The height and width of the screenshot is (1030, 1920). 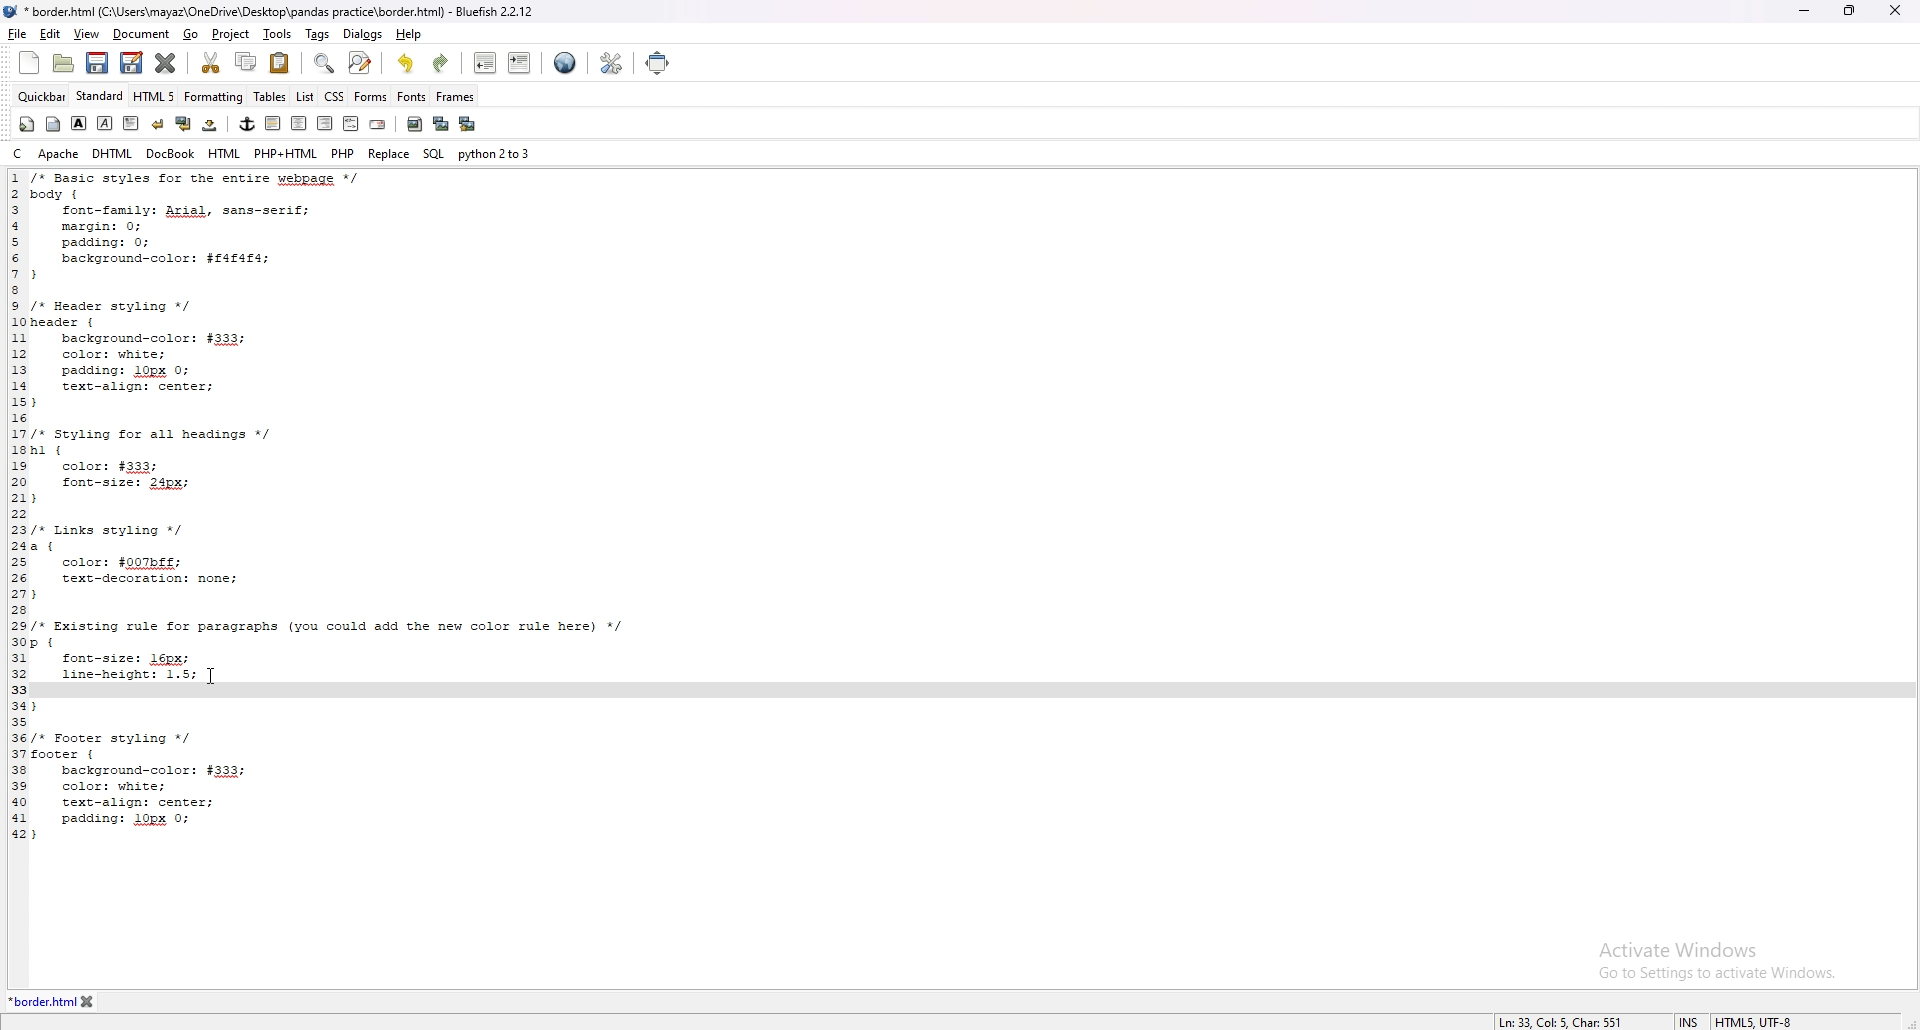 What do you see at coordinates (211, 676) in the screenshot?
I see `Cursor` at bounding box center [211, 676].